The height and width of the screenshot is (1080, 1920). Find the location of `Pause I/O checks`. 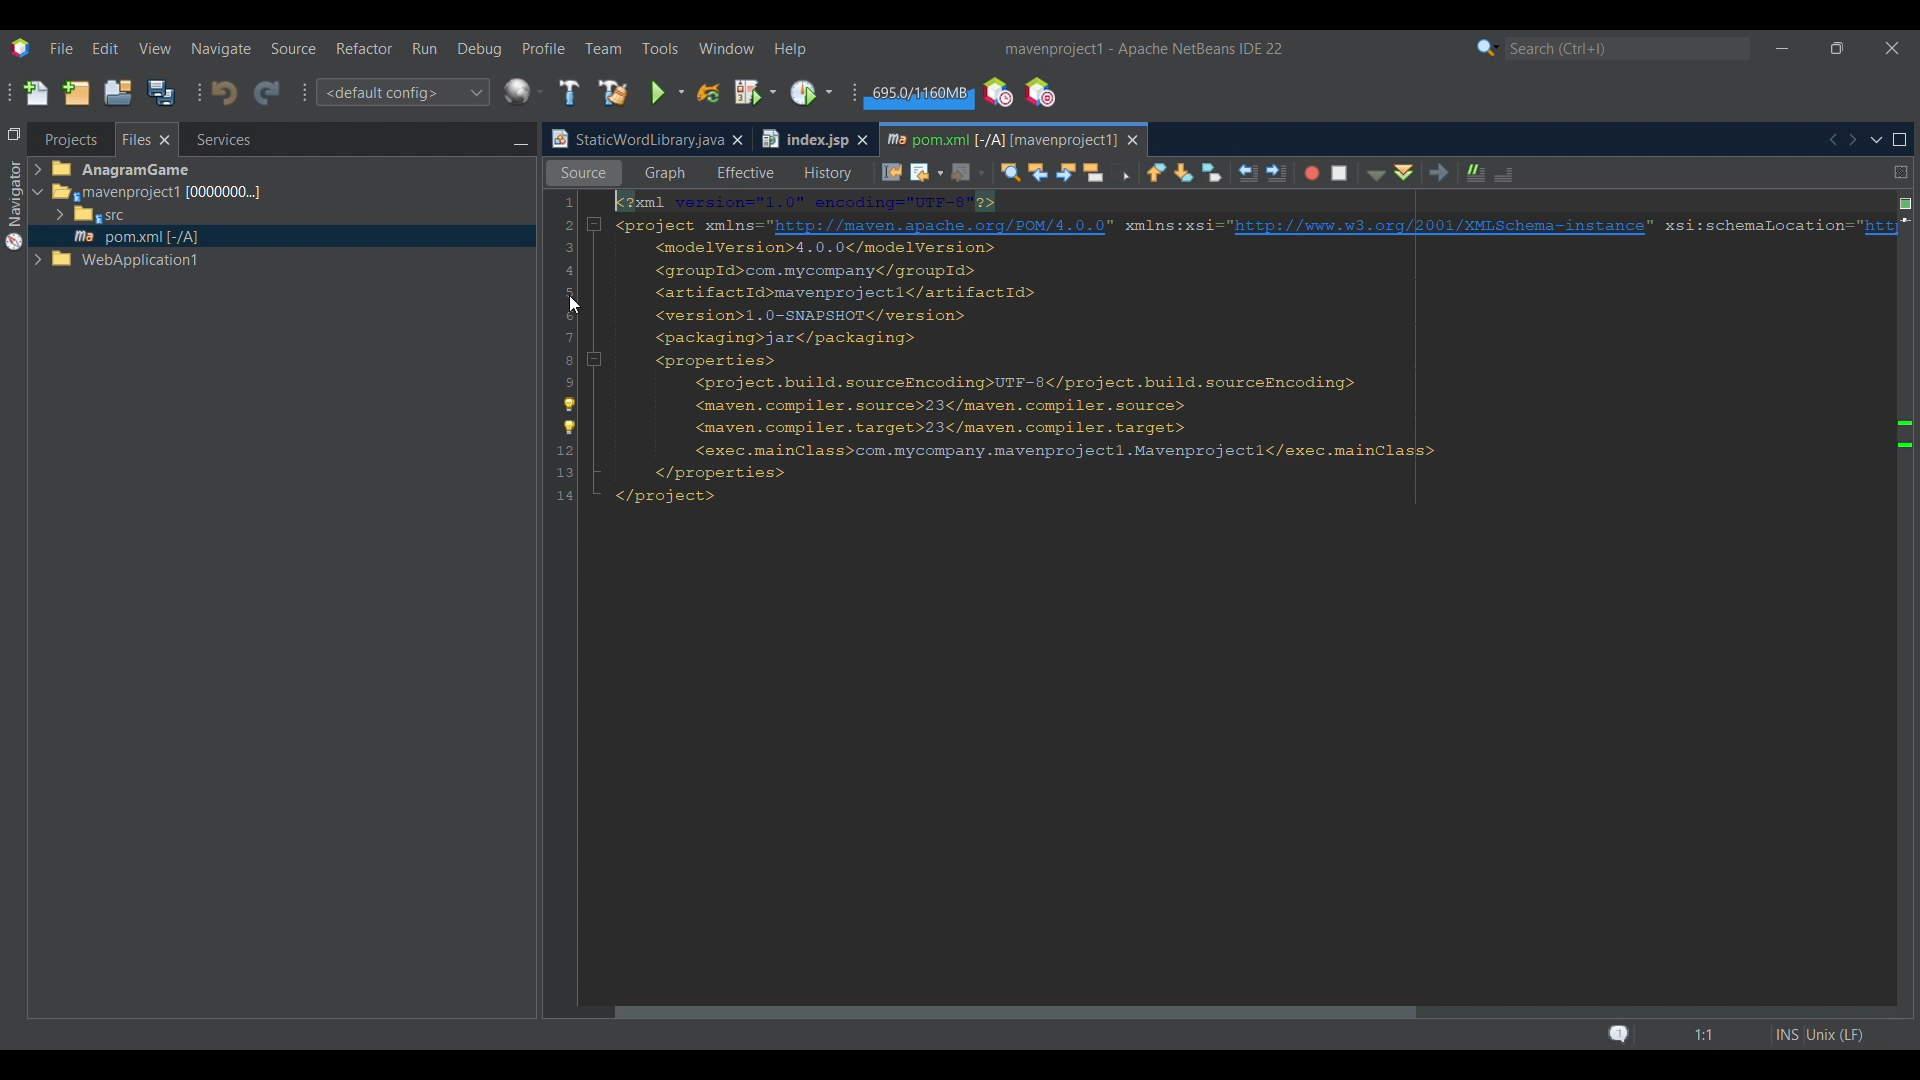

Pause I/O checks is located at coordinates (1039, 92).